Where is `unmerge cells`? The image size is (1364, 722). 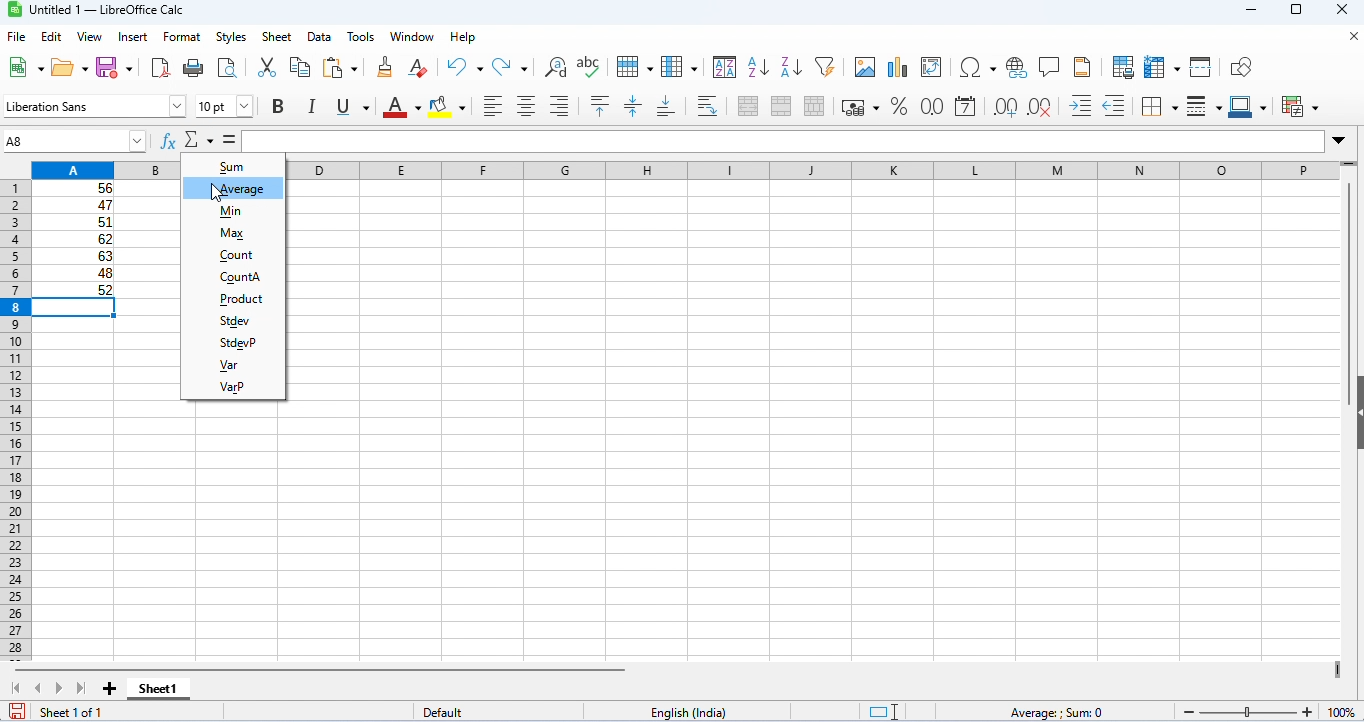 unmerge cells is located at coordinates (814, 106).